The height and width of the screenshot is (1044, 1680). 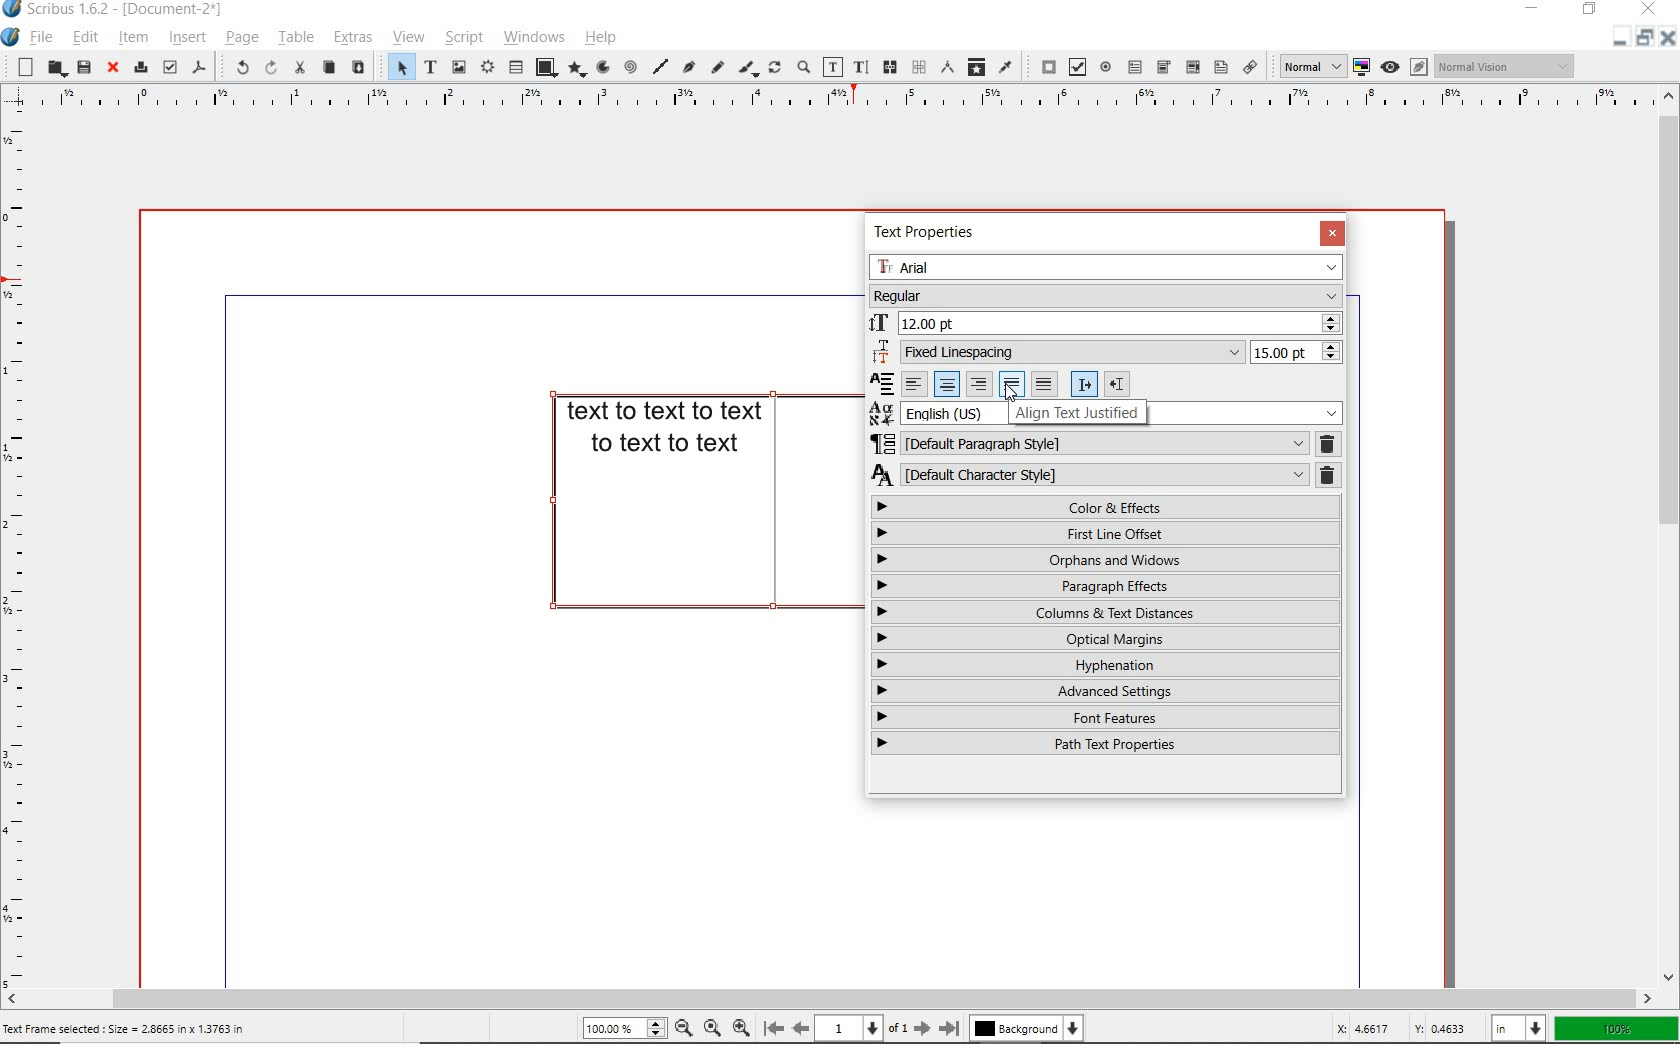 What do you see at coordinates (773, 69) in the screenshot?
I see `rotate item` at bounding box center [773, 69].